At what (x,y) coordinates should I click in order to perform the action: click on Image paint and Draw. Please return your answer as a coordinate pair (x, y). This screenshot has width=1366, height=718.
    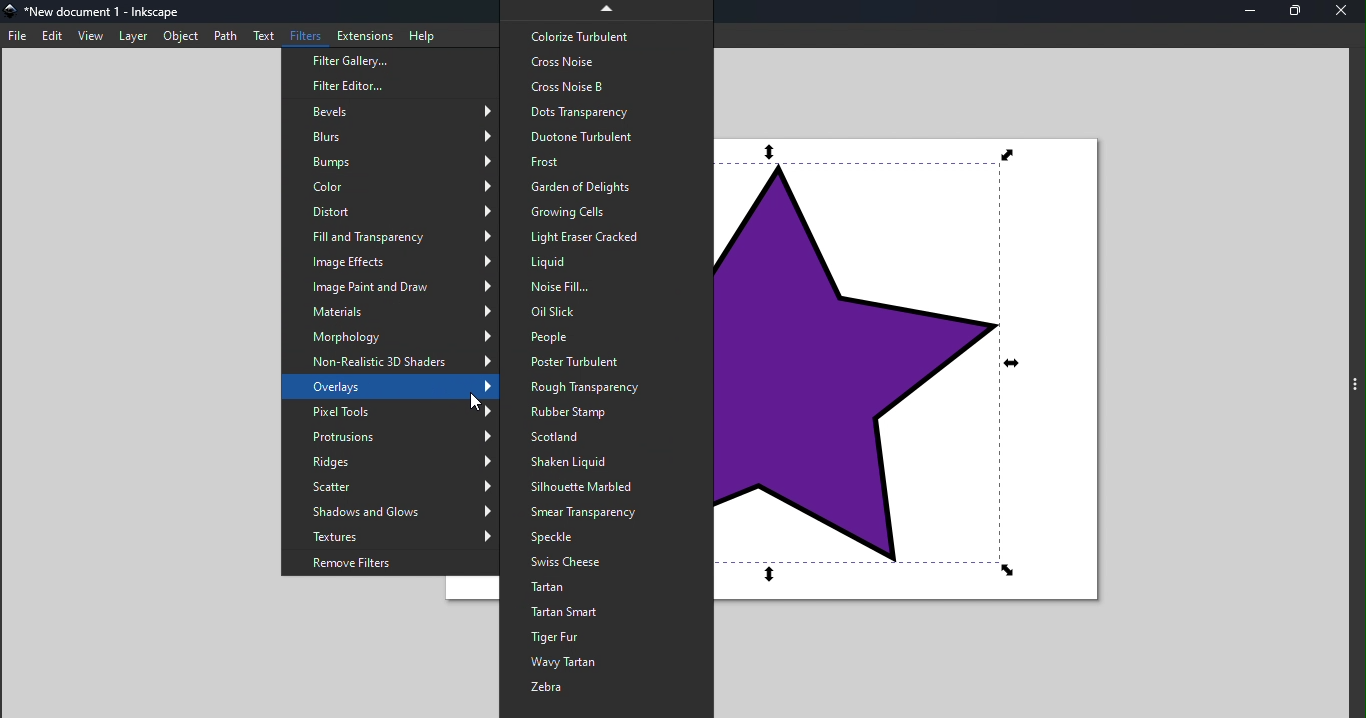
    Looking at the image, I should click on (394, 288).